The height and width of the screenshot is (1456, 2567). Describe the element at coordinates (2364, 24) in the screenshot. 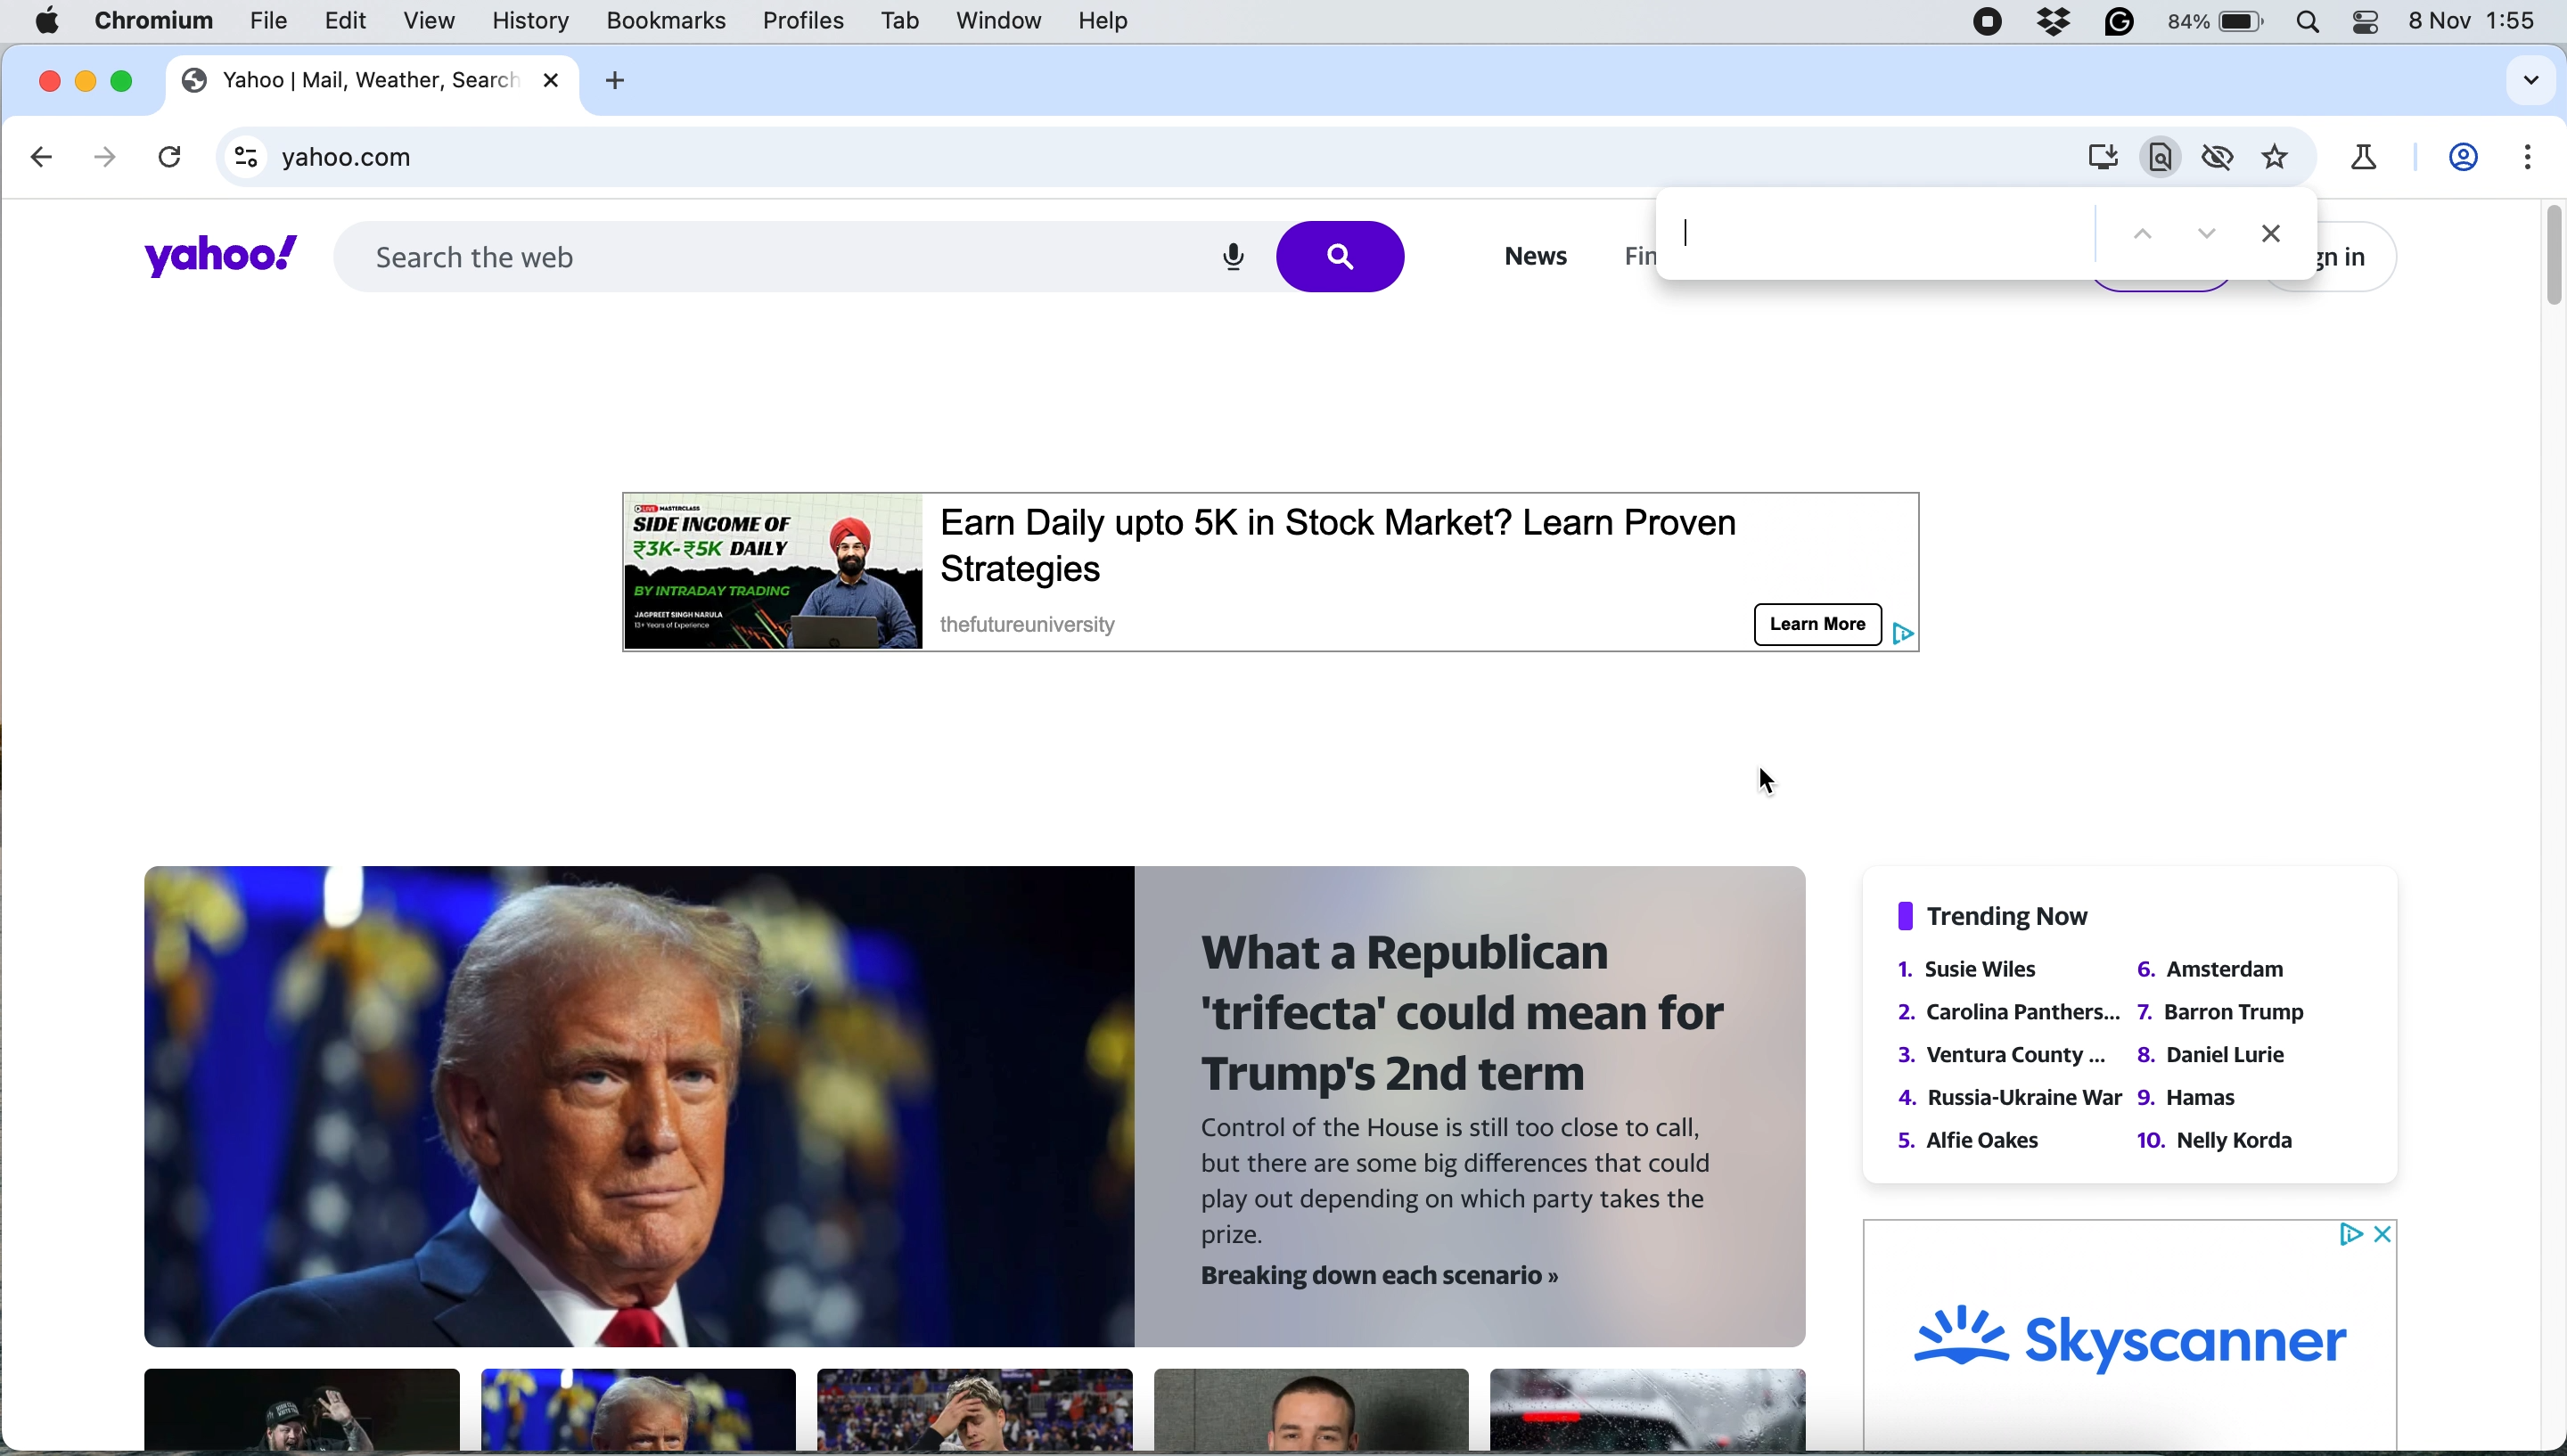

I see `control center` at that location.